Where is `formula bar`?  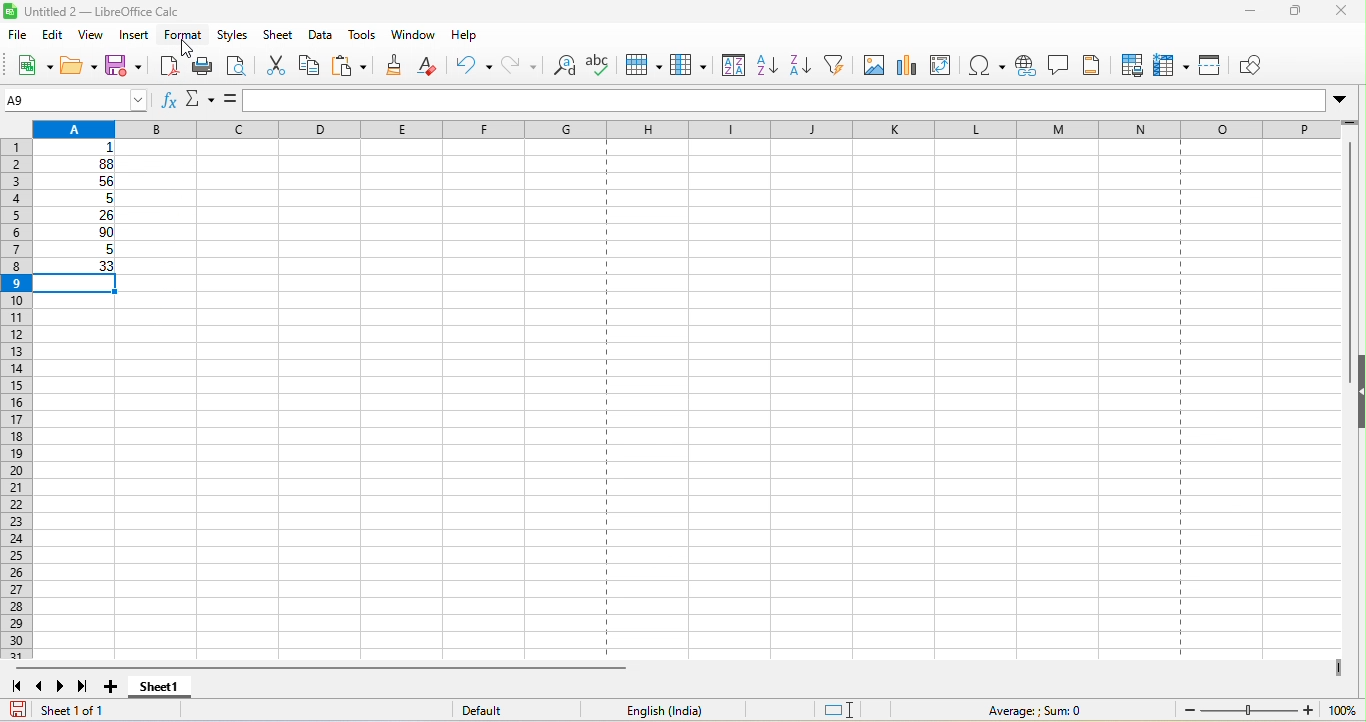 formula bar is located at coordinates (799, 103).